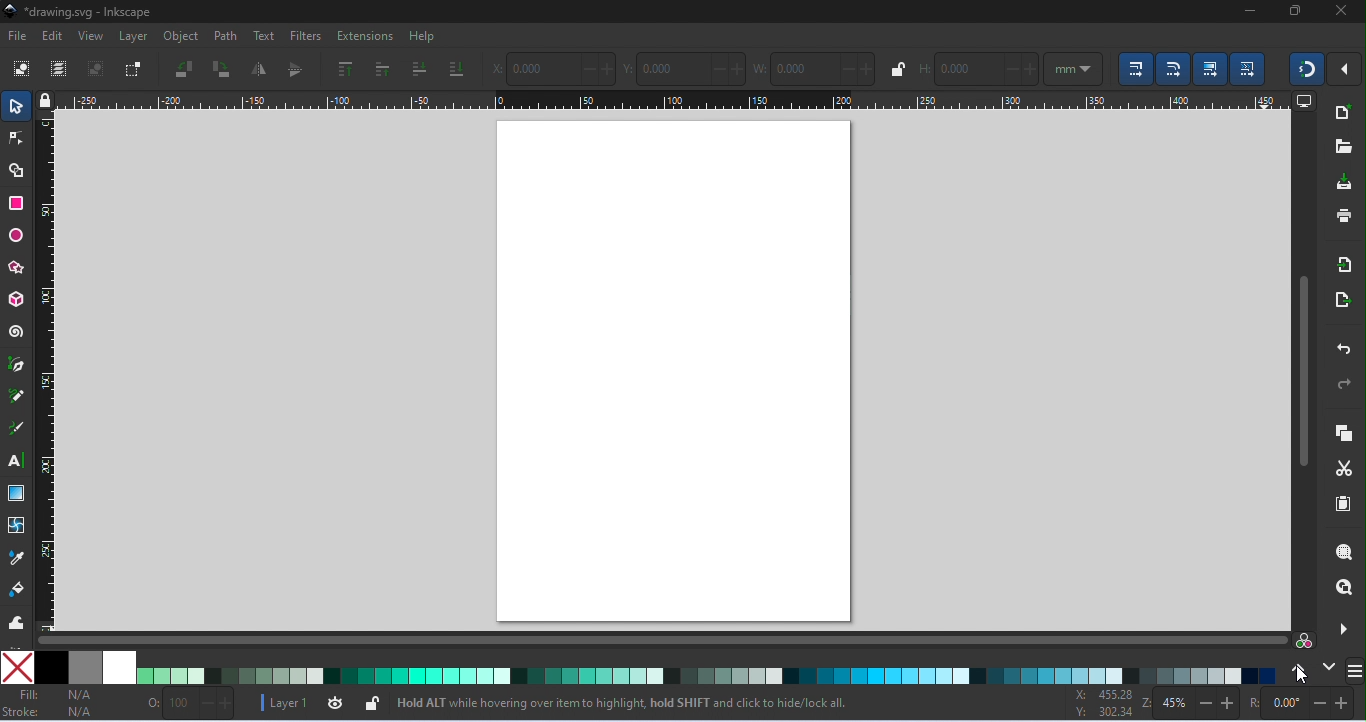 This screenshot has height=722, width=1366. Describe the element at coordinates (657, 641) in the screenshot. I see `horizontal scroll bar` at that location.